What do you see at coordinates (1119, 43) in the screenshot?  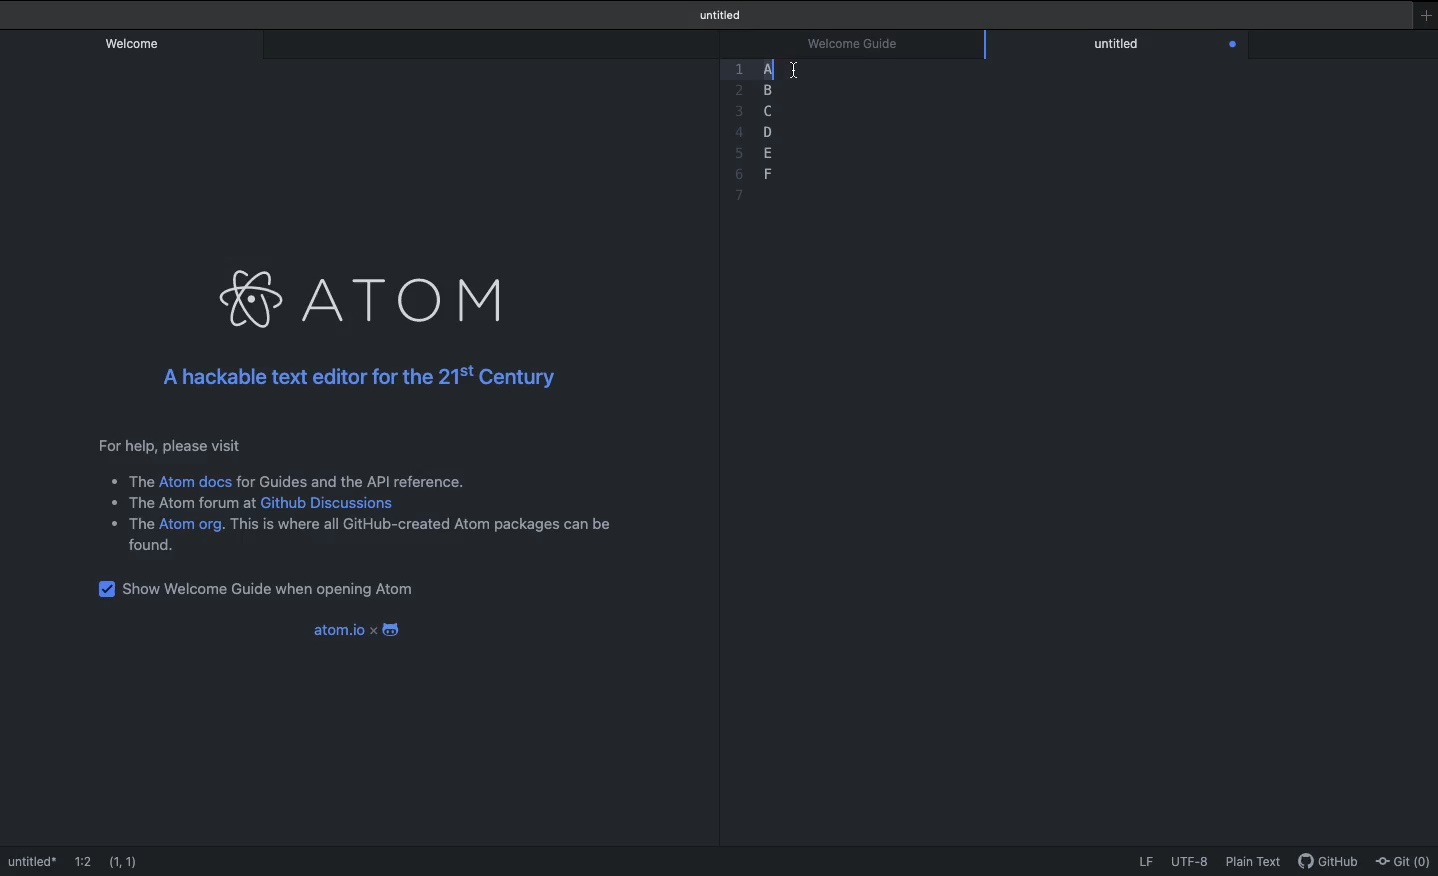 I see `Editor` at bounding box center [1119, 43].